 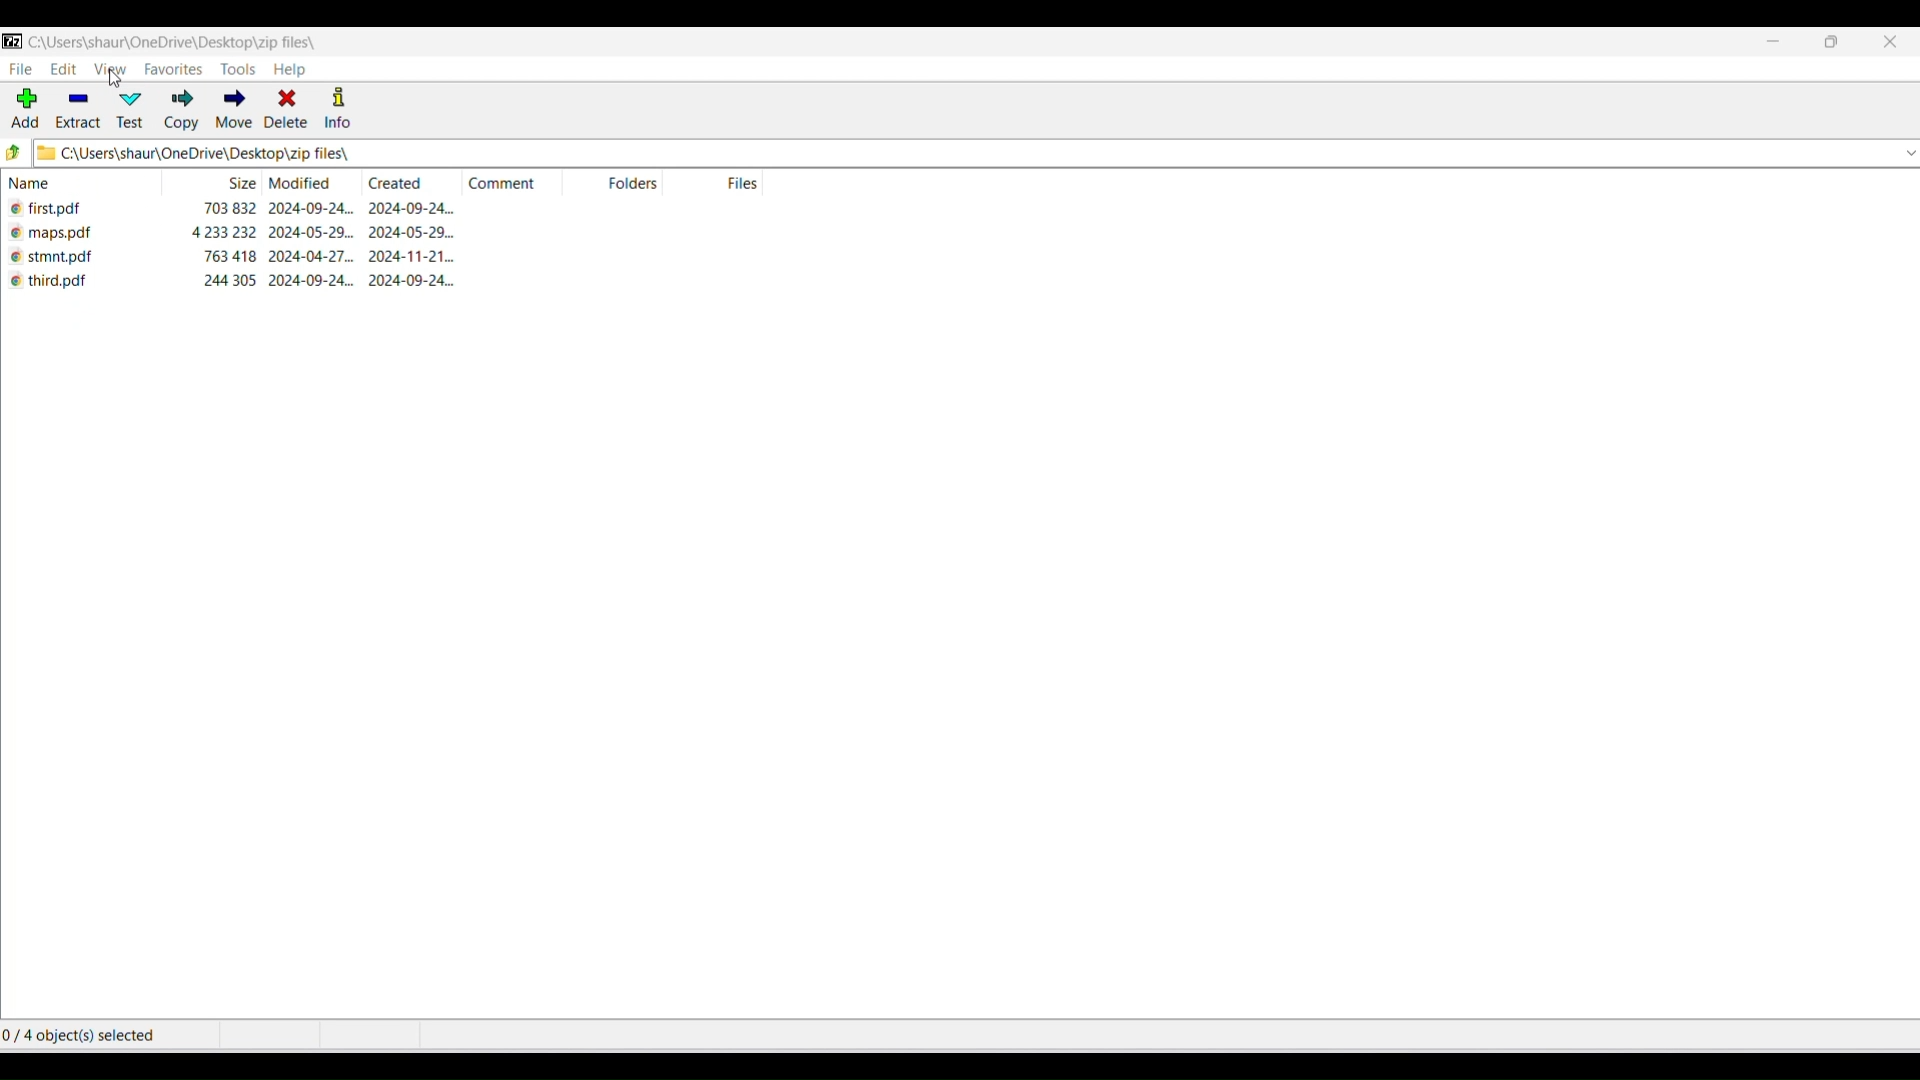 What do you see at coordinates (88, 287) in the screenshot?
I see `file name` at bounding box center [88, 287].